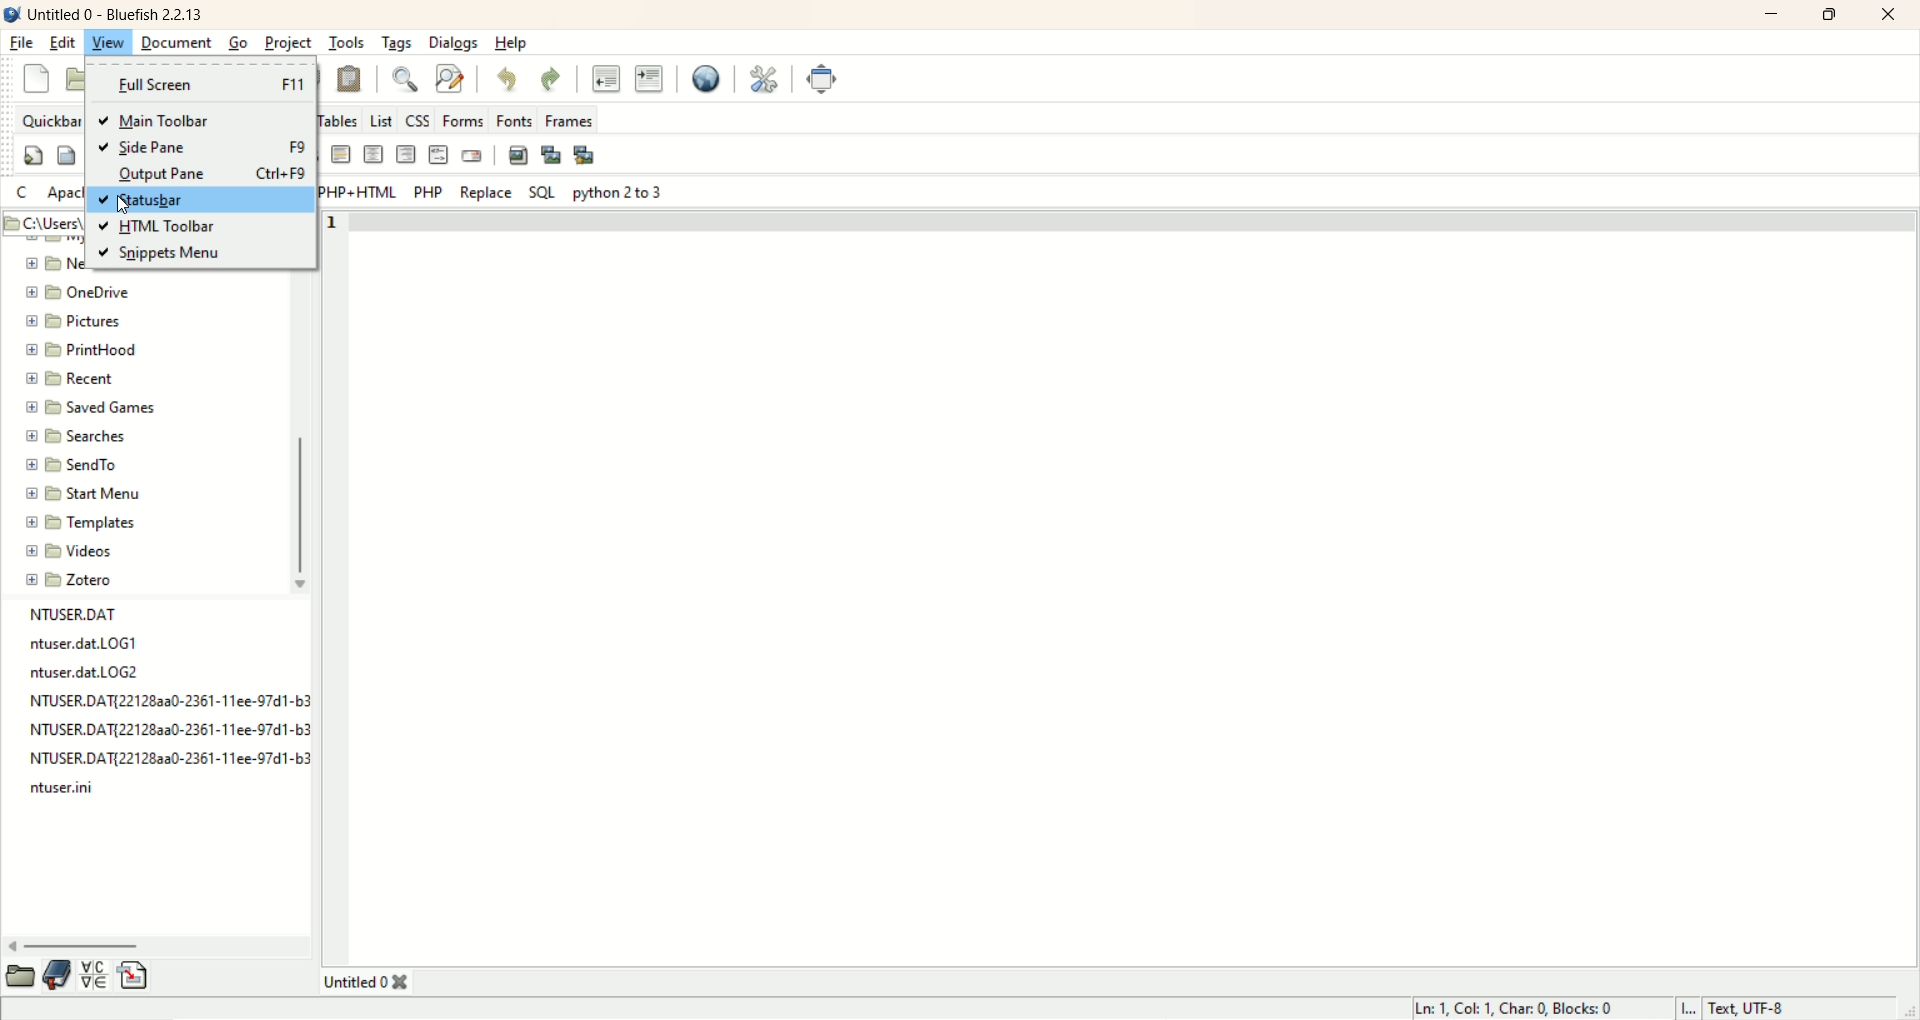  Describe the element at coordinates (437, 155) in the screenshot. I see `HTML comment` at that location.